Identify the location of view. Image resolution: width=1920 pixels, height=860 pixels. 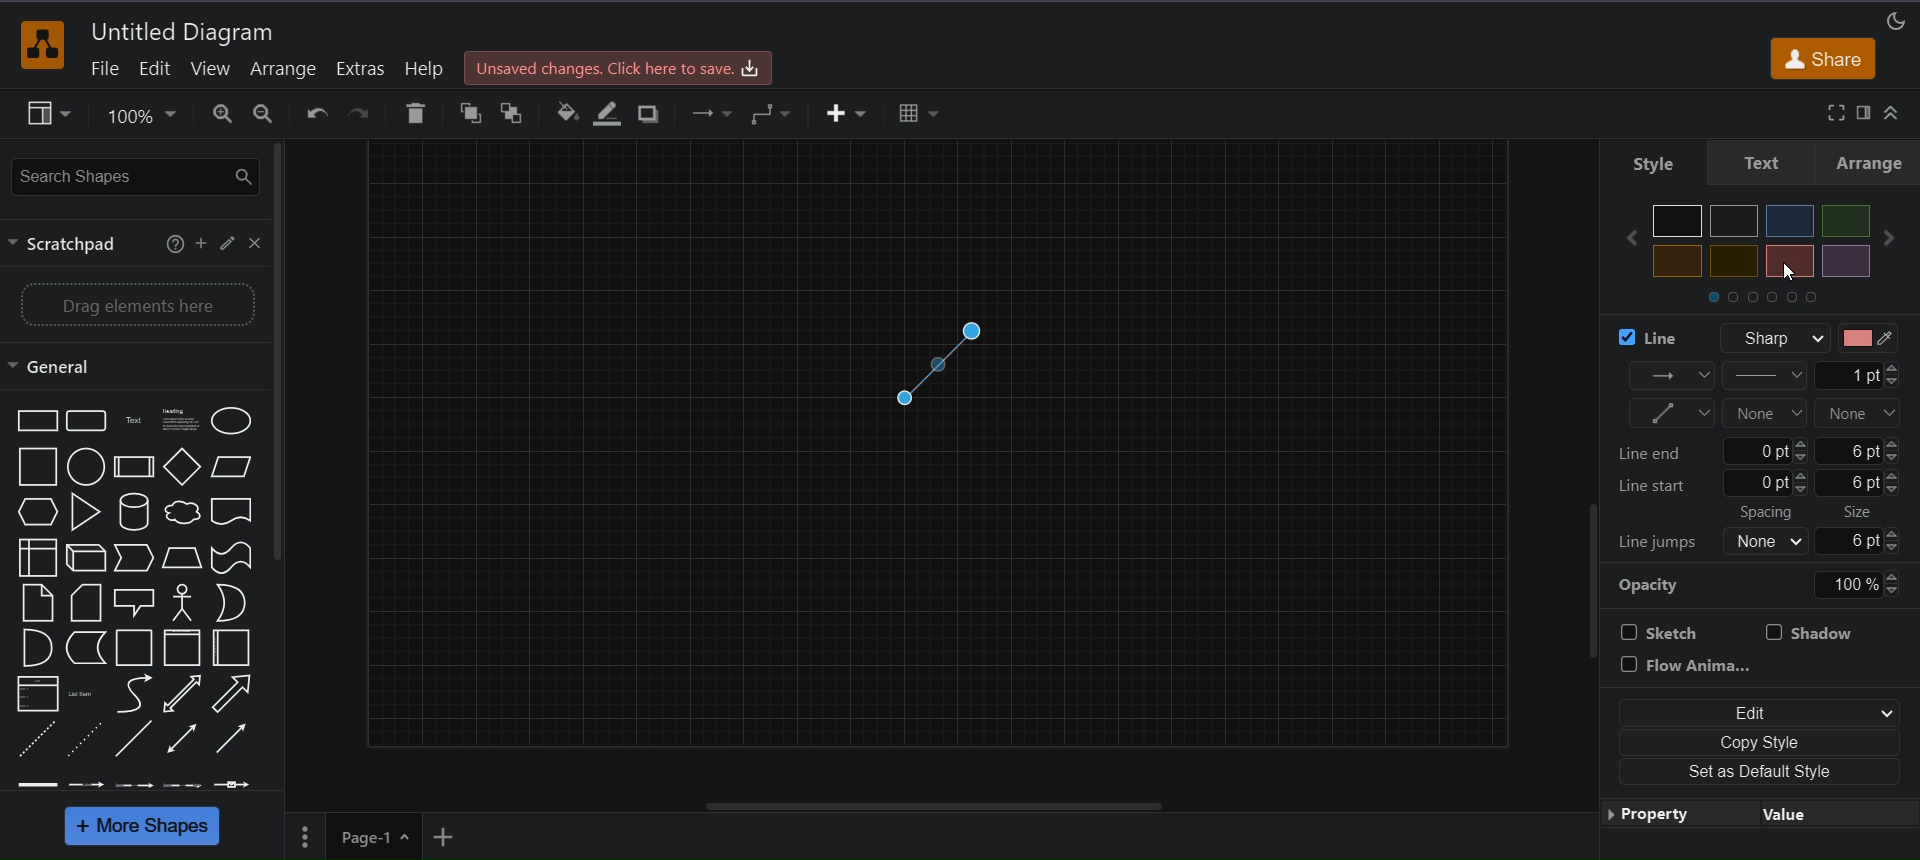
(49, 114).